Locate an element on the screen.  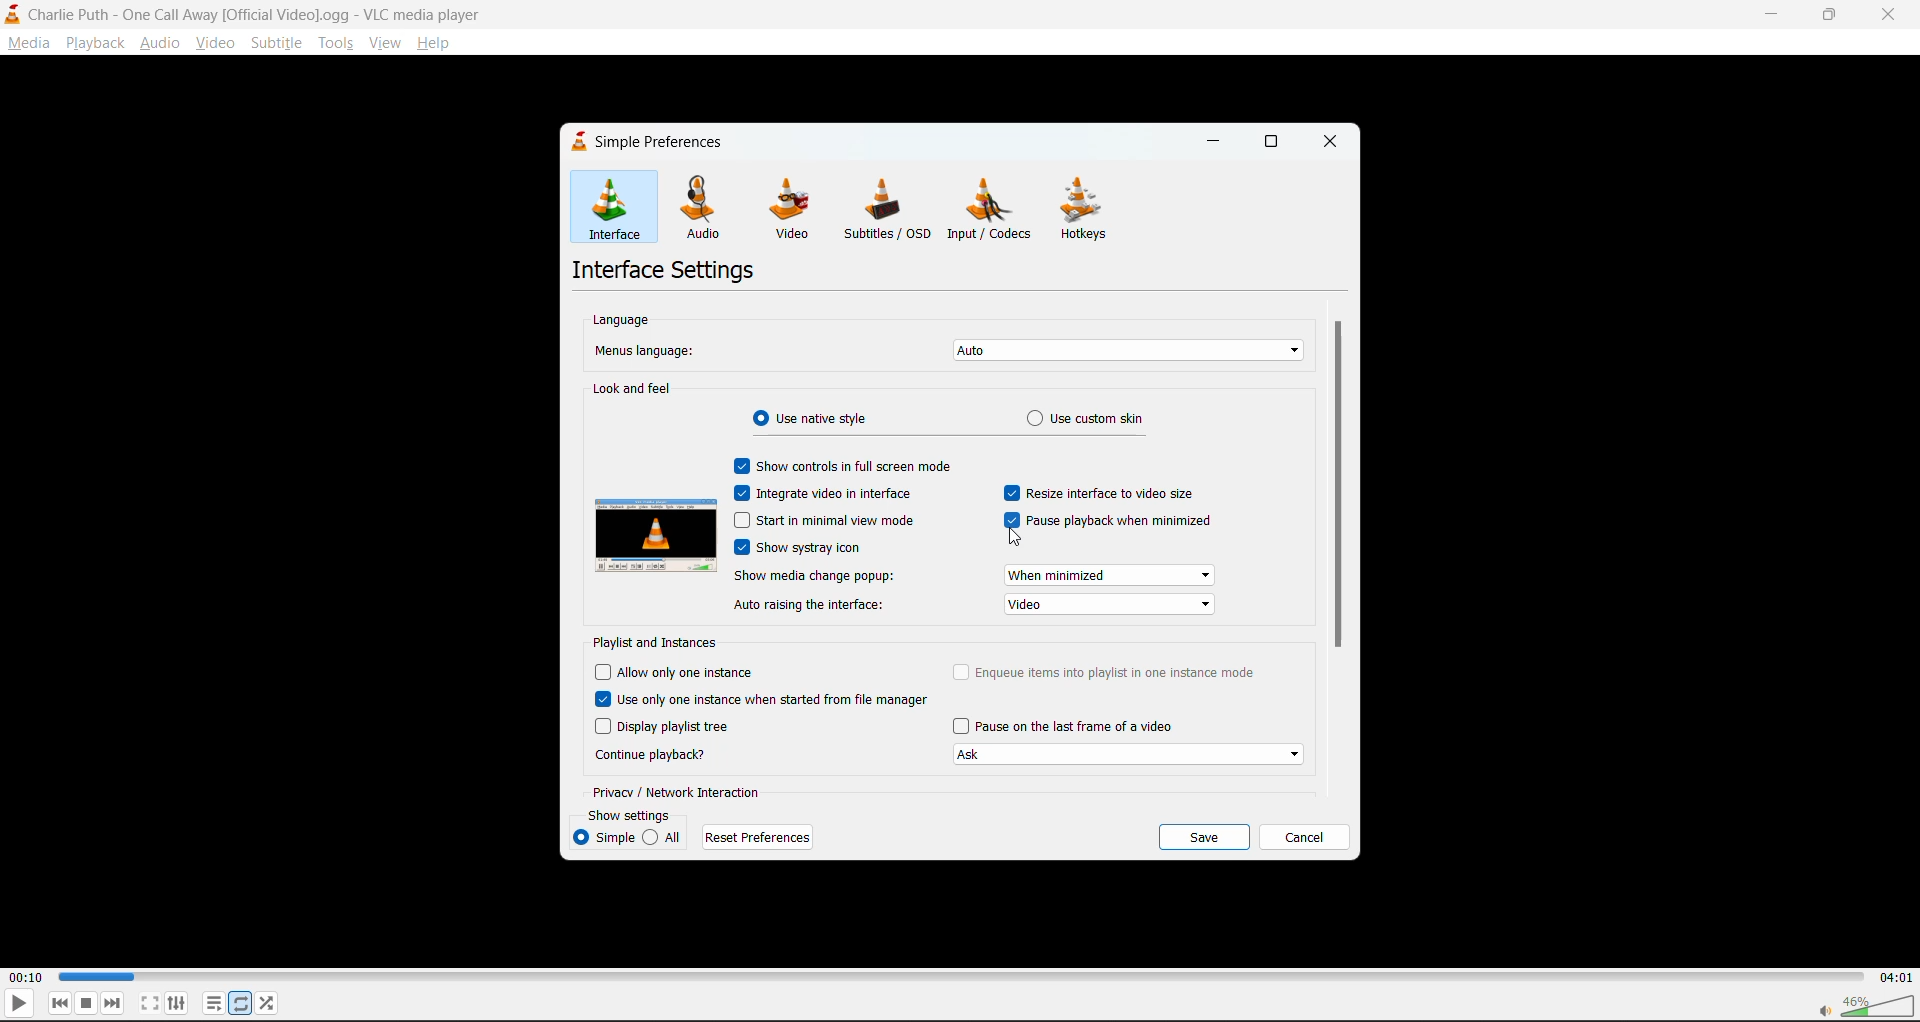
04:01 is located at coordinates (1896, 978).